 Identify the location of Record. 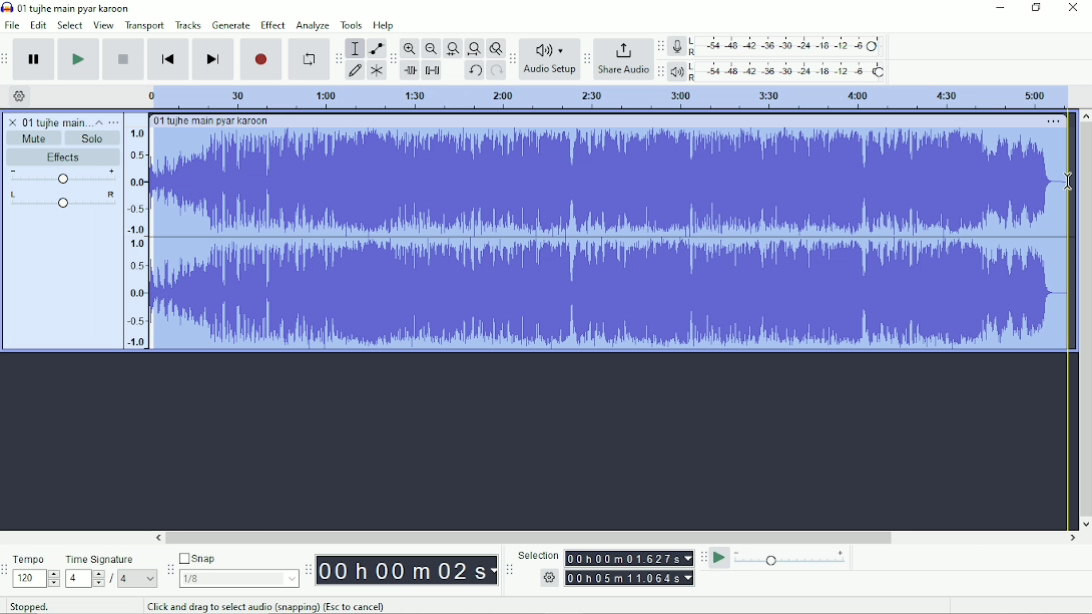
(261, 59).